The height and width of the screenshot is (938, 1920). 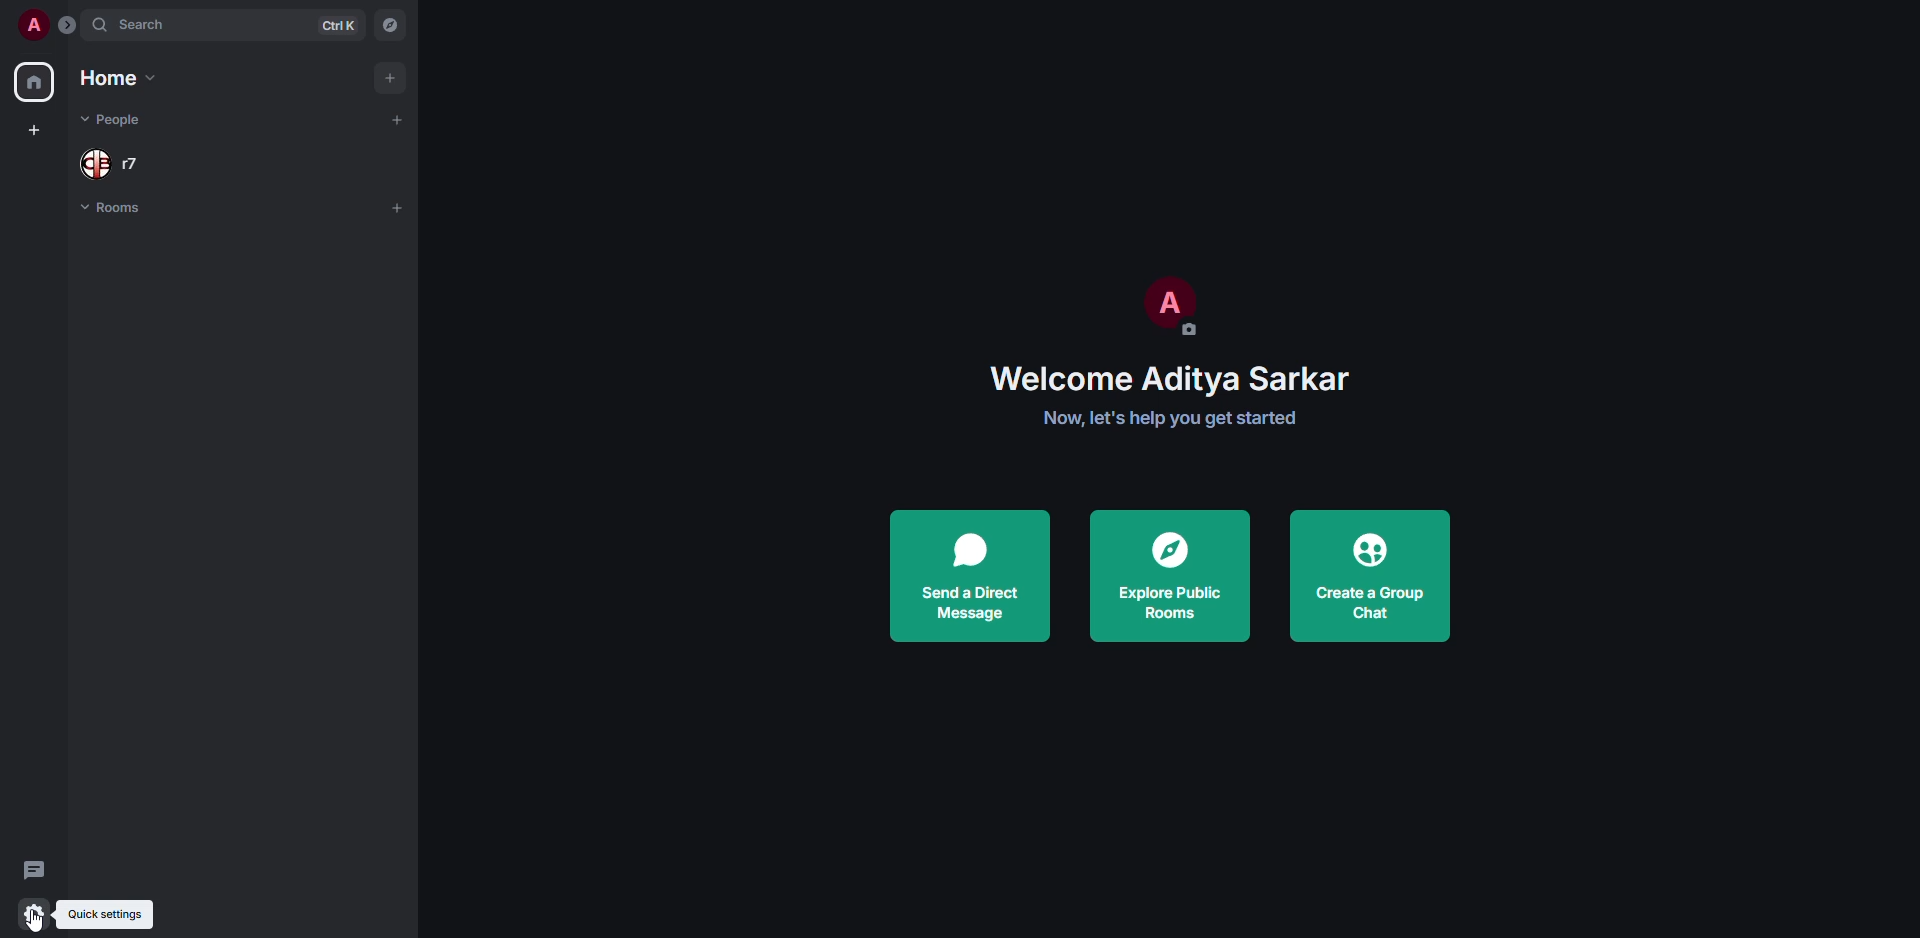 What do you see at coordinates (337, 25) in the screenshot?
I see `ctrl K` at bounding box center [337, 25].